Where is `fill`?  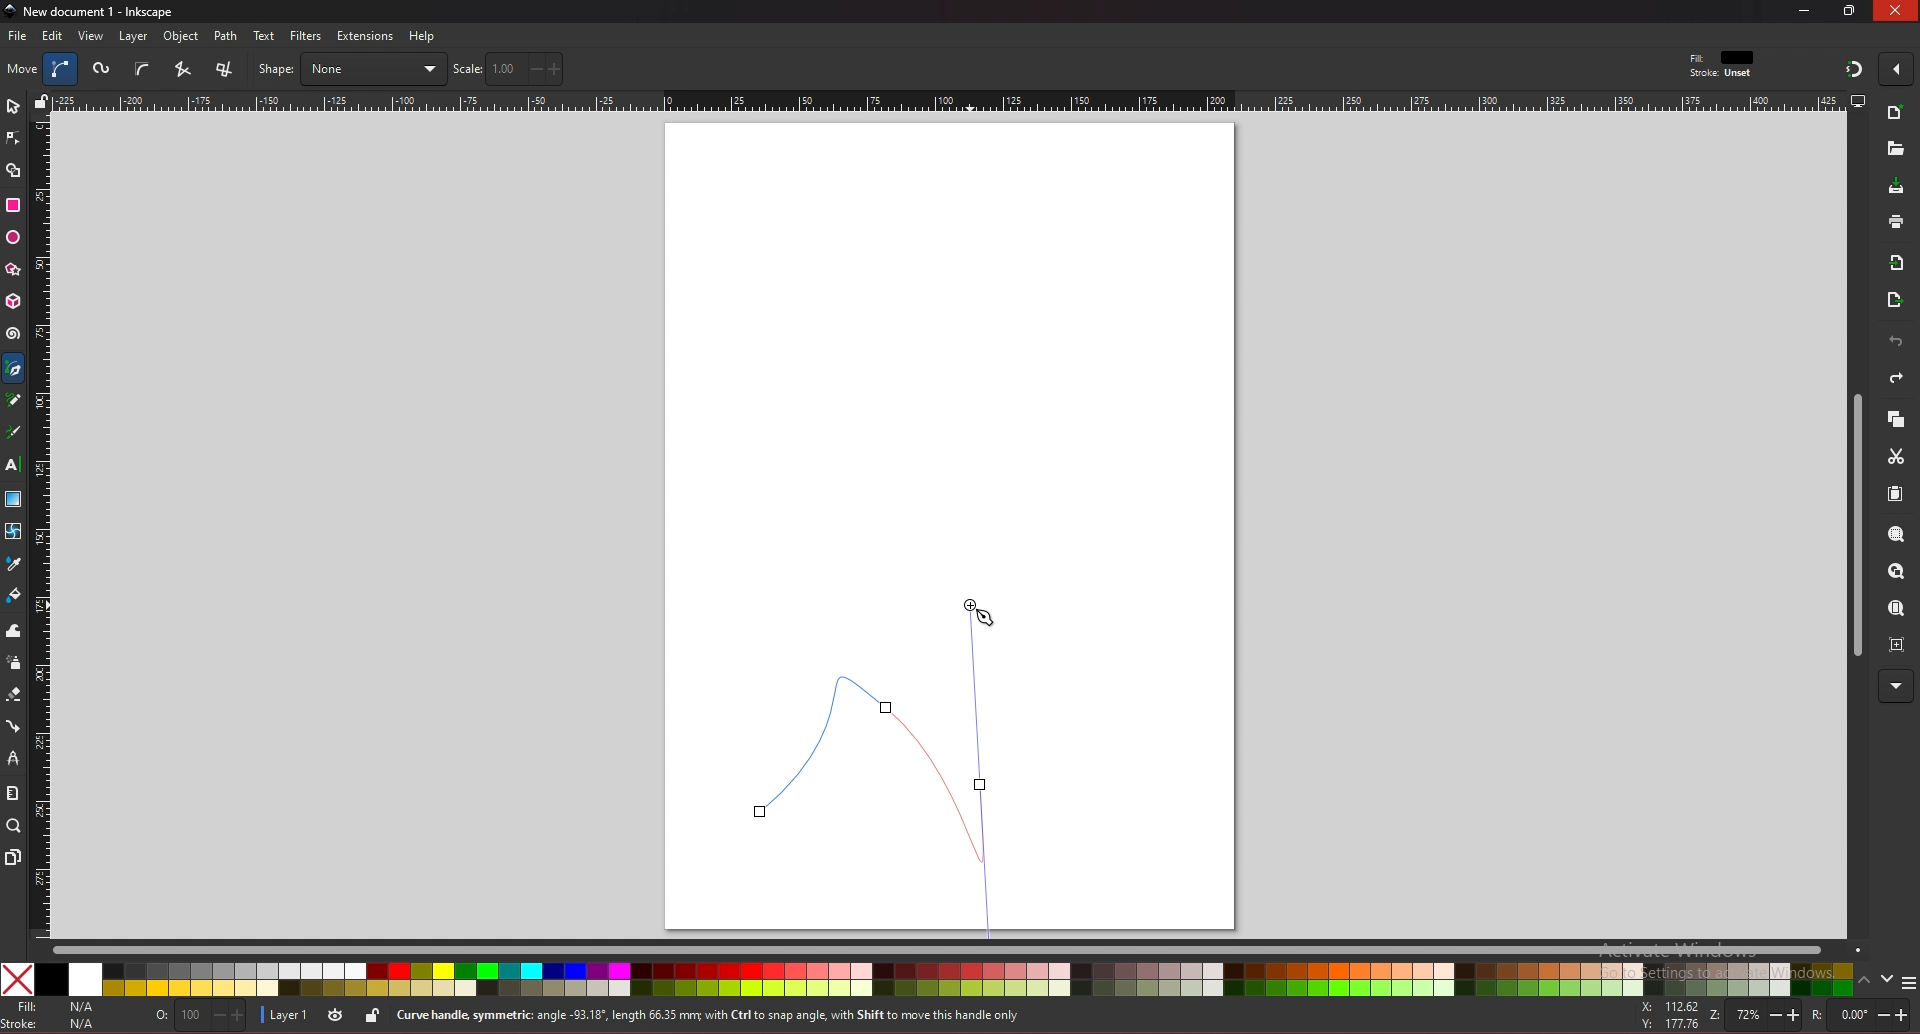
fill is located at coordinates (54, 1007).